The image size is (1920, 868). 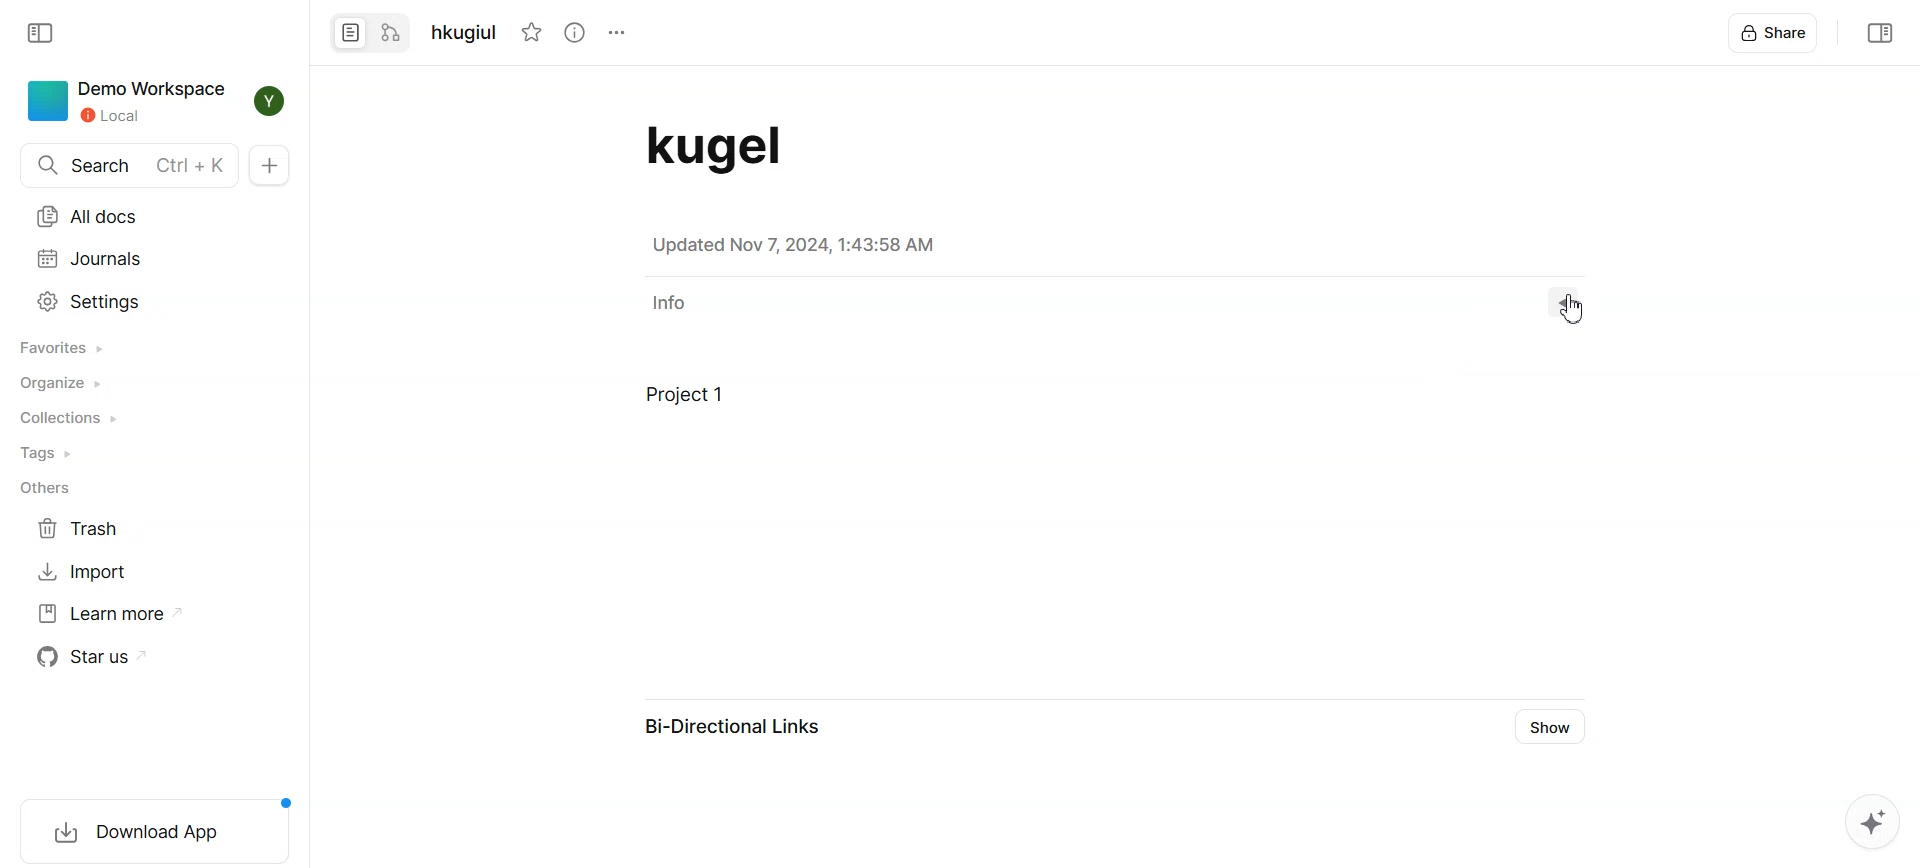 What do you see at coordinates (49, 454) in the screenshot?
I see `Tags` at bounding box center [49, 454].